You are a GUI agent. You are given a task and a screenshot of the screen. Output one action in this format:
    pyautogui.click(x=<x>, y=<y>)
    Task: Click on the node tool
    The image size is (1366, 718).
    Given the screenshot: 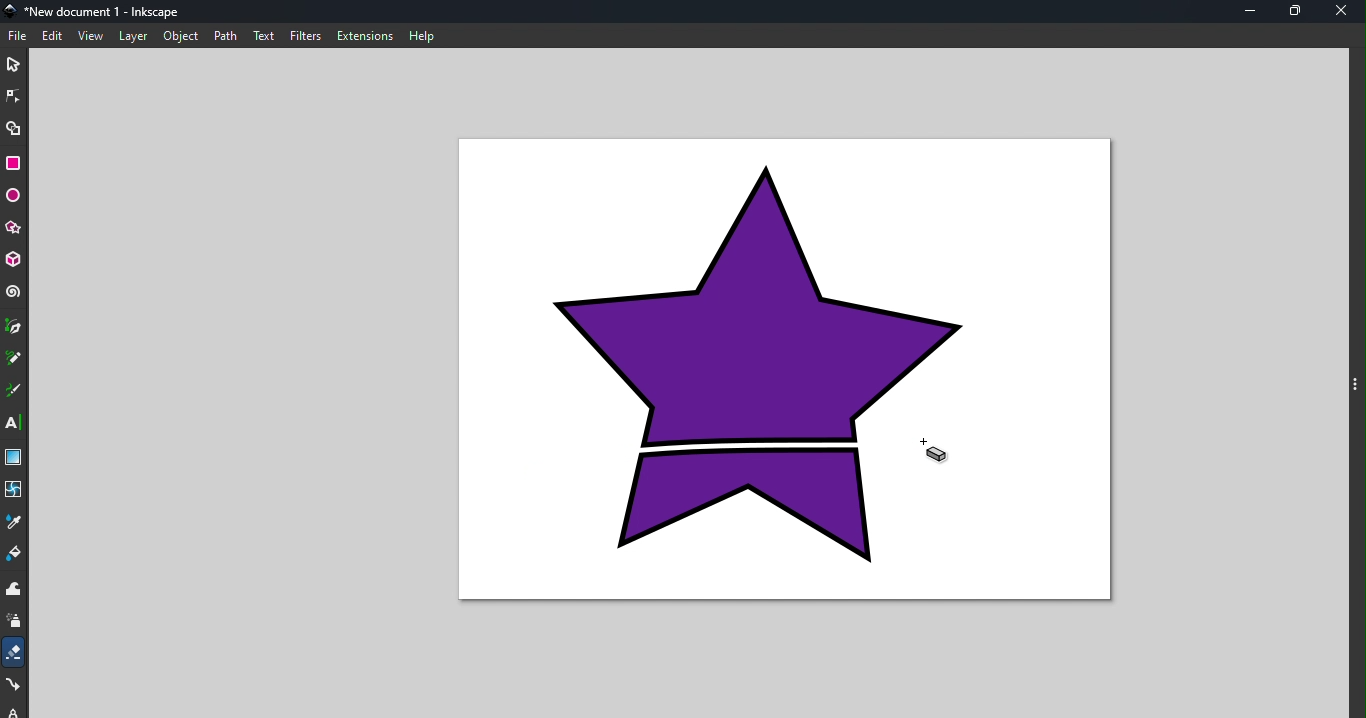 What is the action you would take?
    pyautogui.click(x=15, y=95)
    